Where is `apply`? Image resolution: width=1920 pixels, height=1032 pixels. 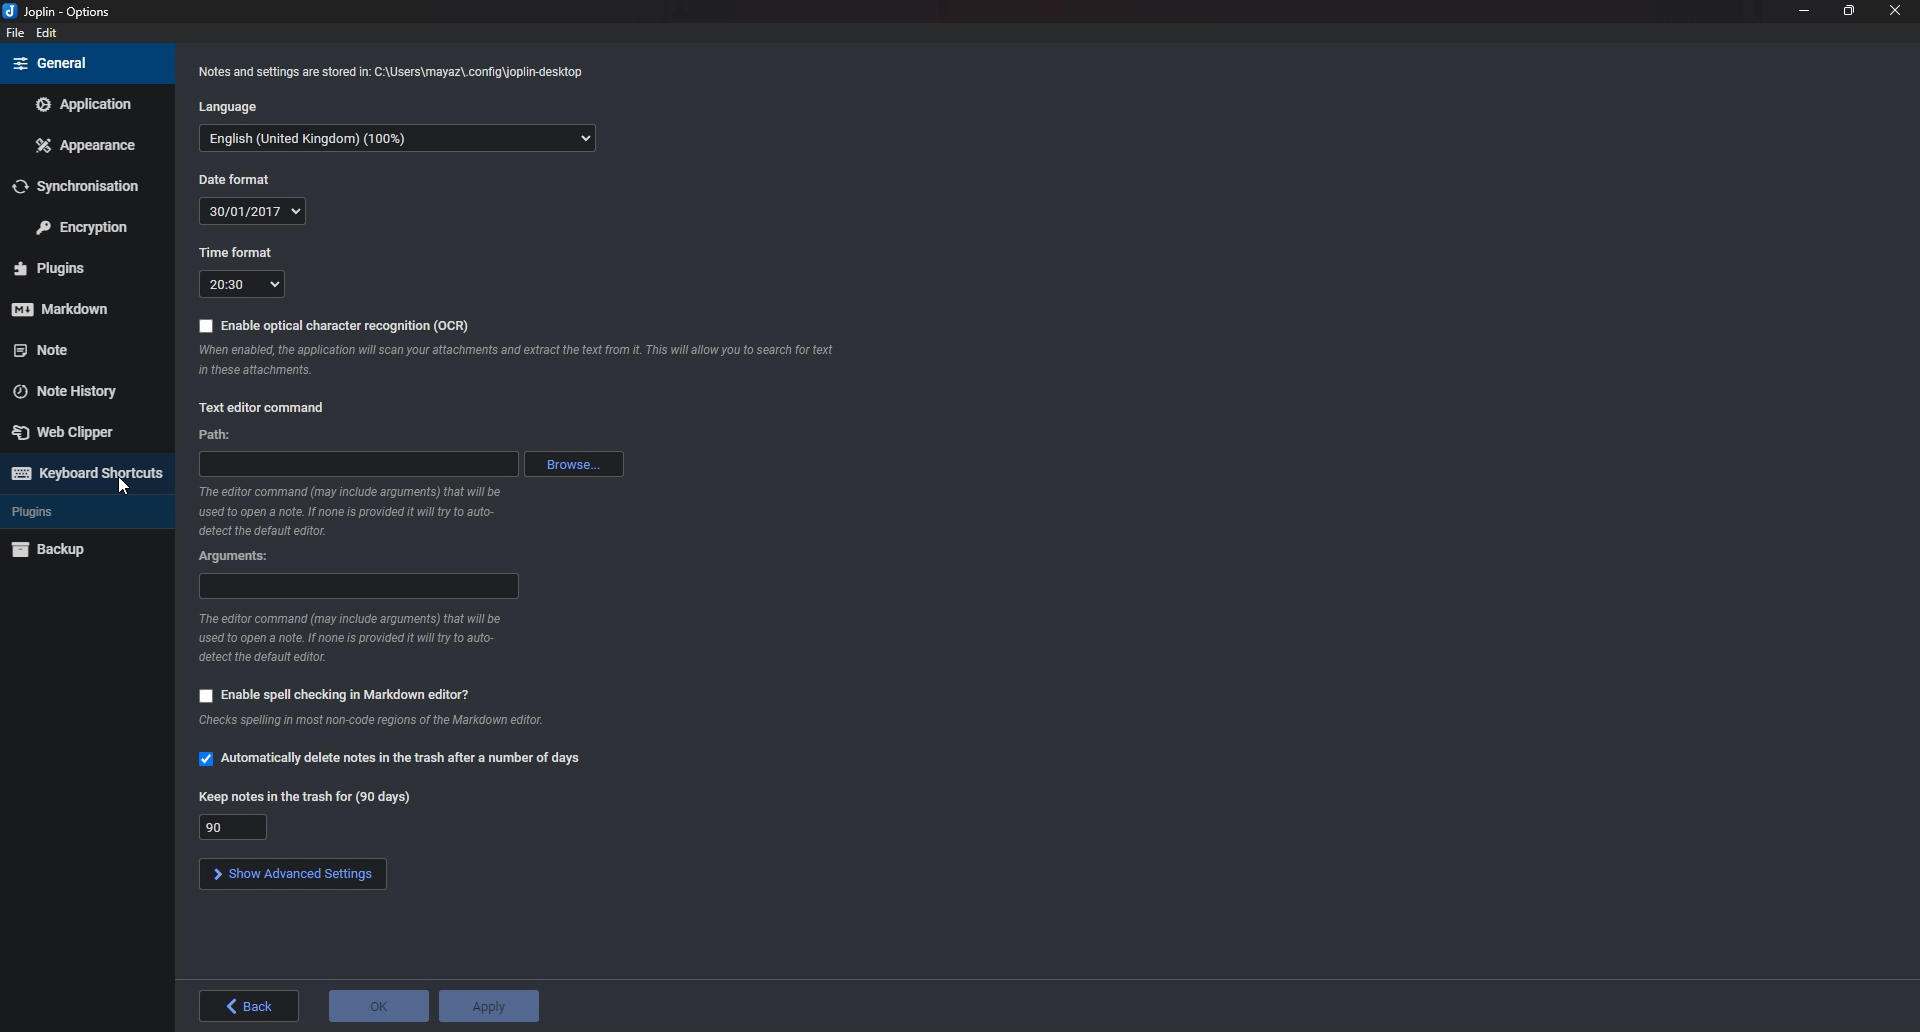
apply is located at coordinates (493, 1005).